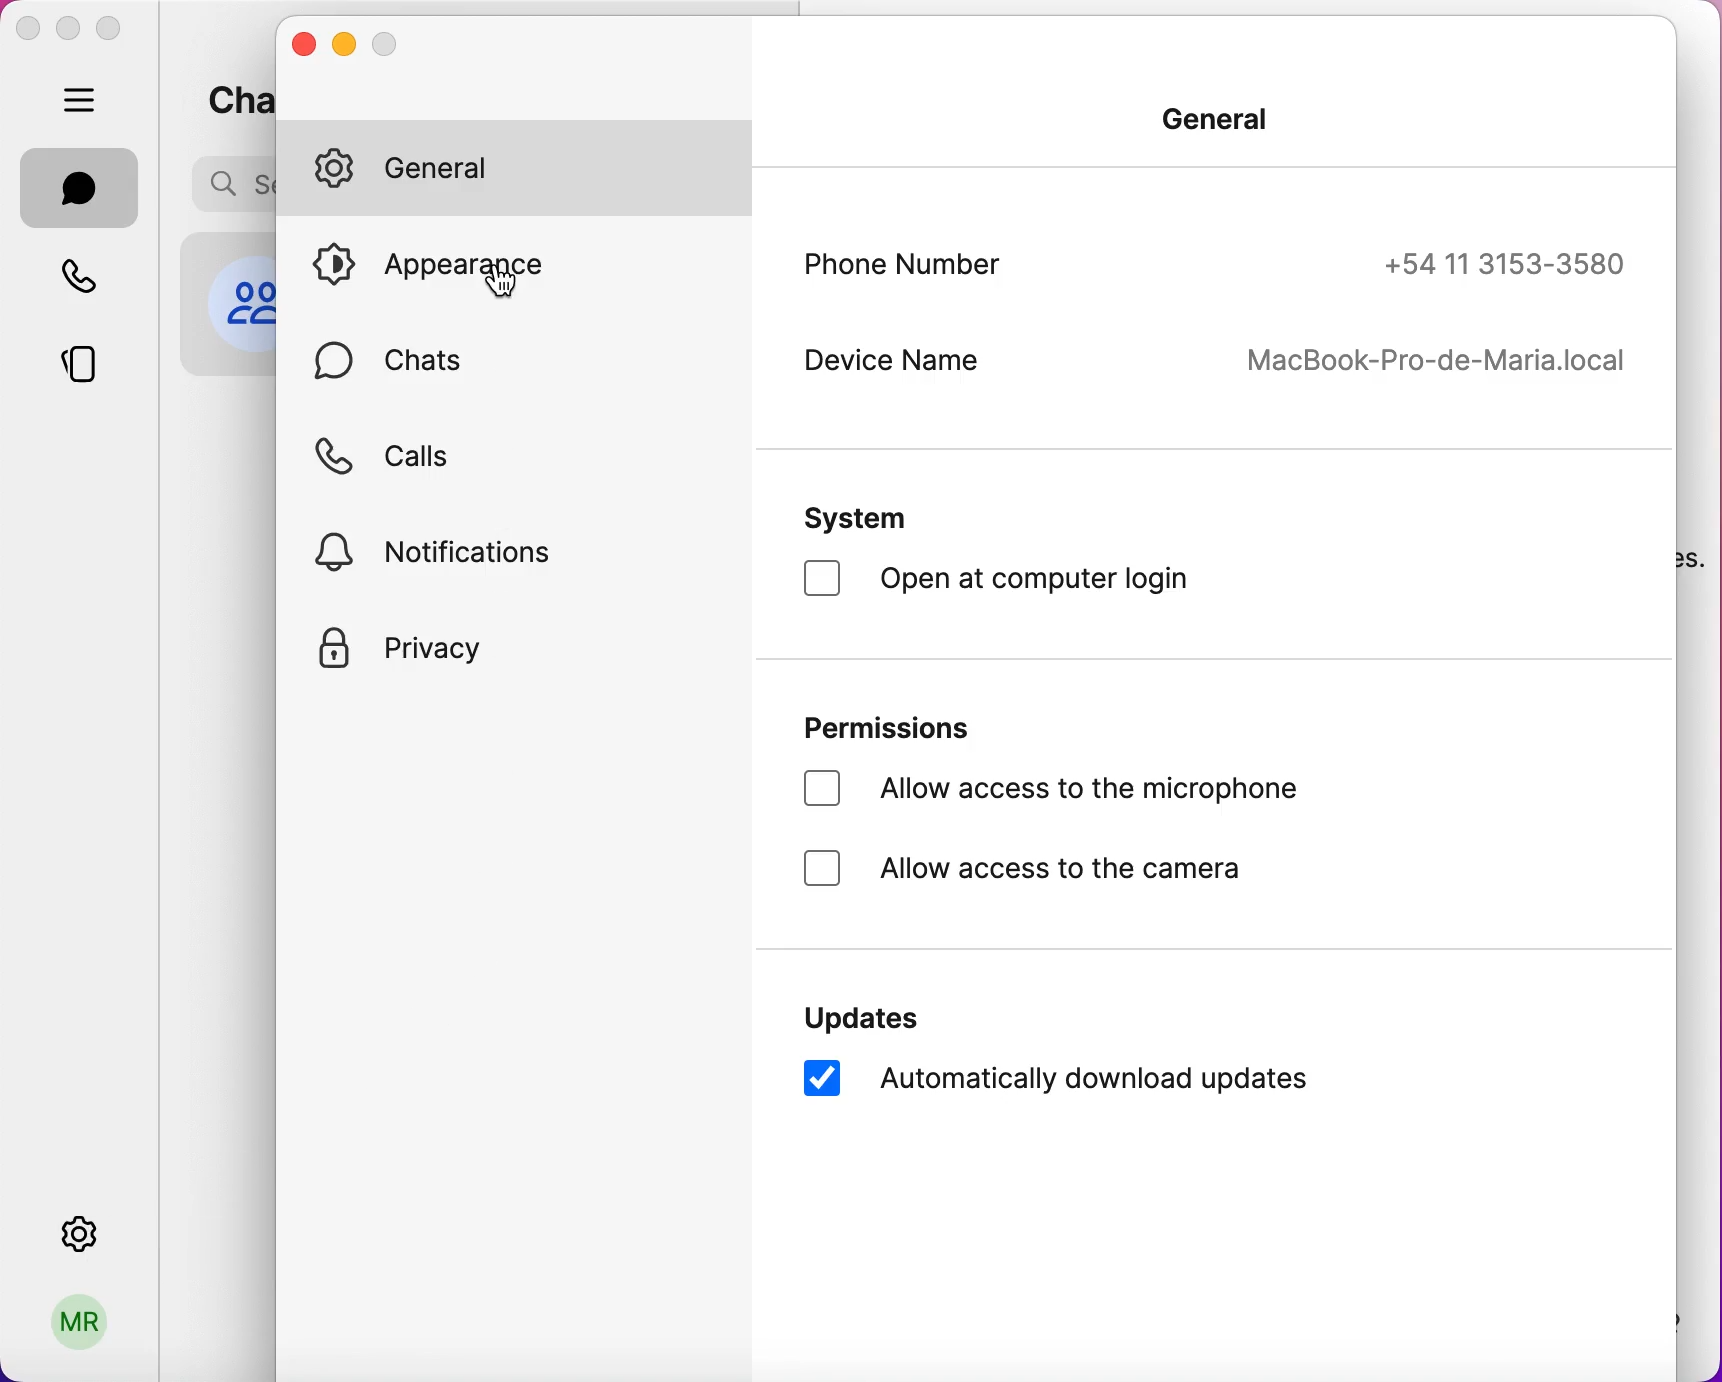 The width and height of the screenshot is (1722, 1382). What do you see at coordinates (818, 1082) in the screenshot?
I see `checkbox` at bounding box center [818, 1082].